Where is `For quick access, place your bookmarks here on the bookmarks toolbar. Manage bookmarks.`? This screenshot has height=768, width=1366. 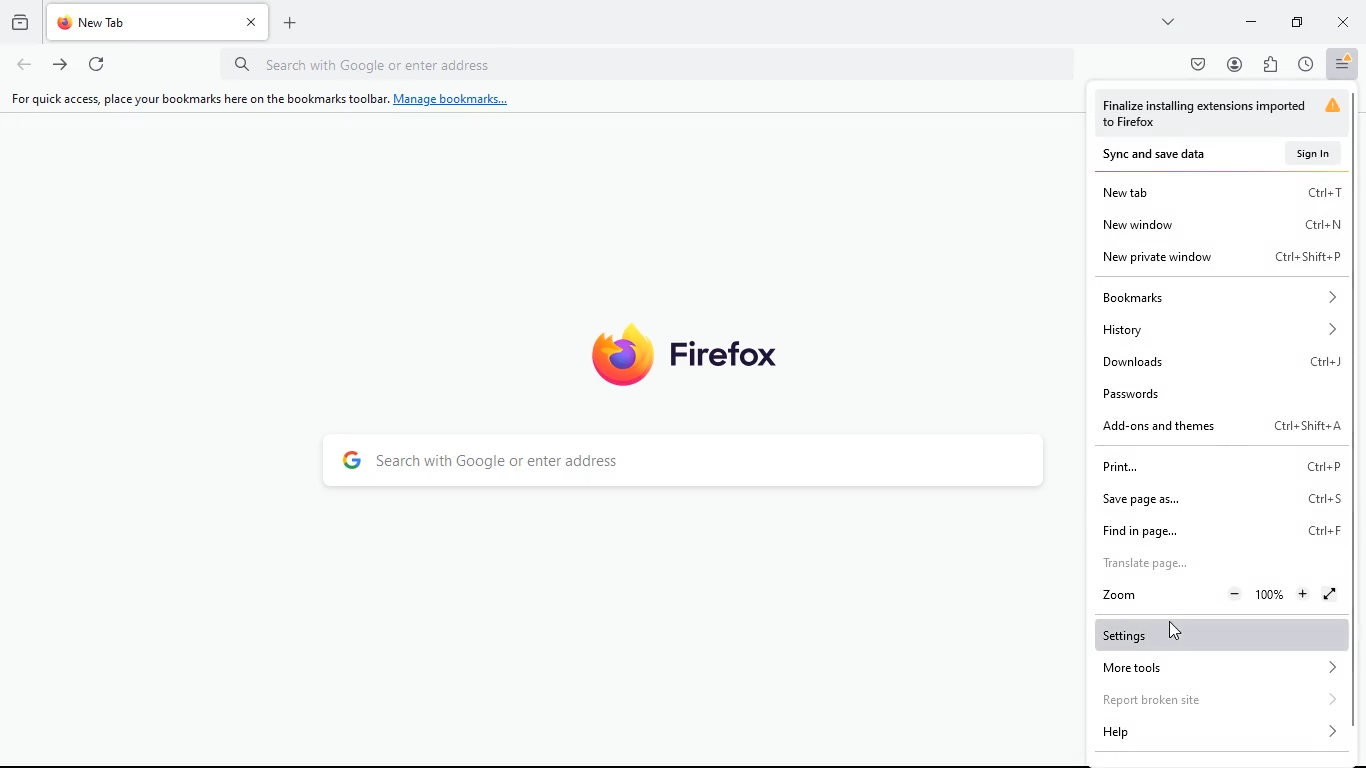
For quick access, place your bookmarks here on the bookmarks toolbar. Manage bookmarks. is located at coordinates (261, 99).